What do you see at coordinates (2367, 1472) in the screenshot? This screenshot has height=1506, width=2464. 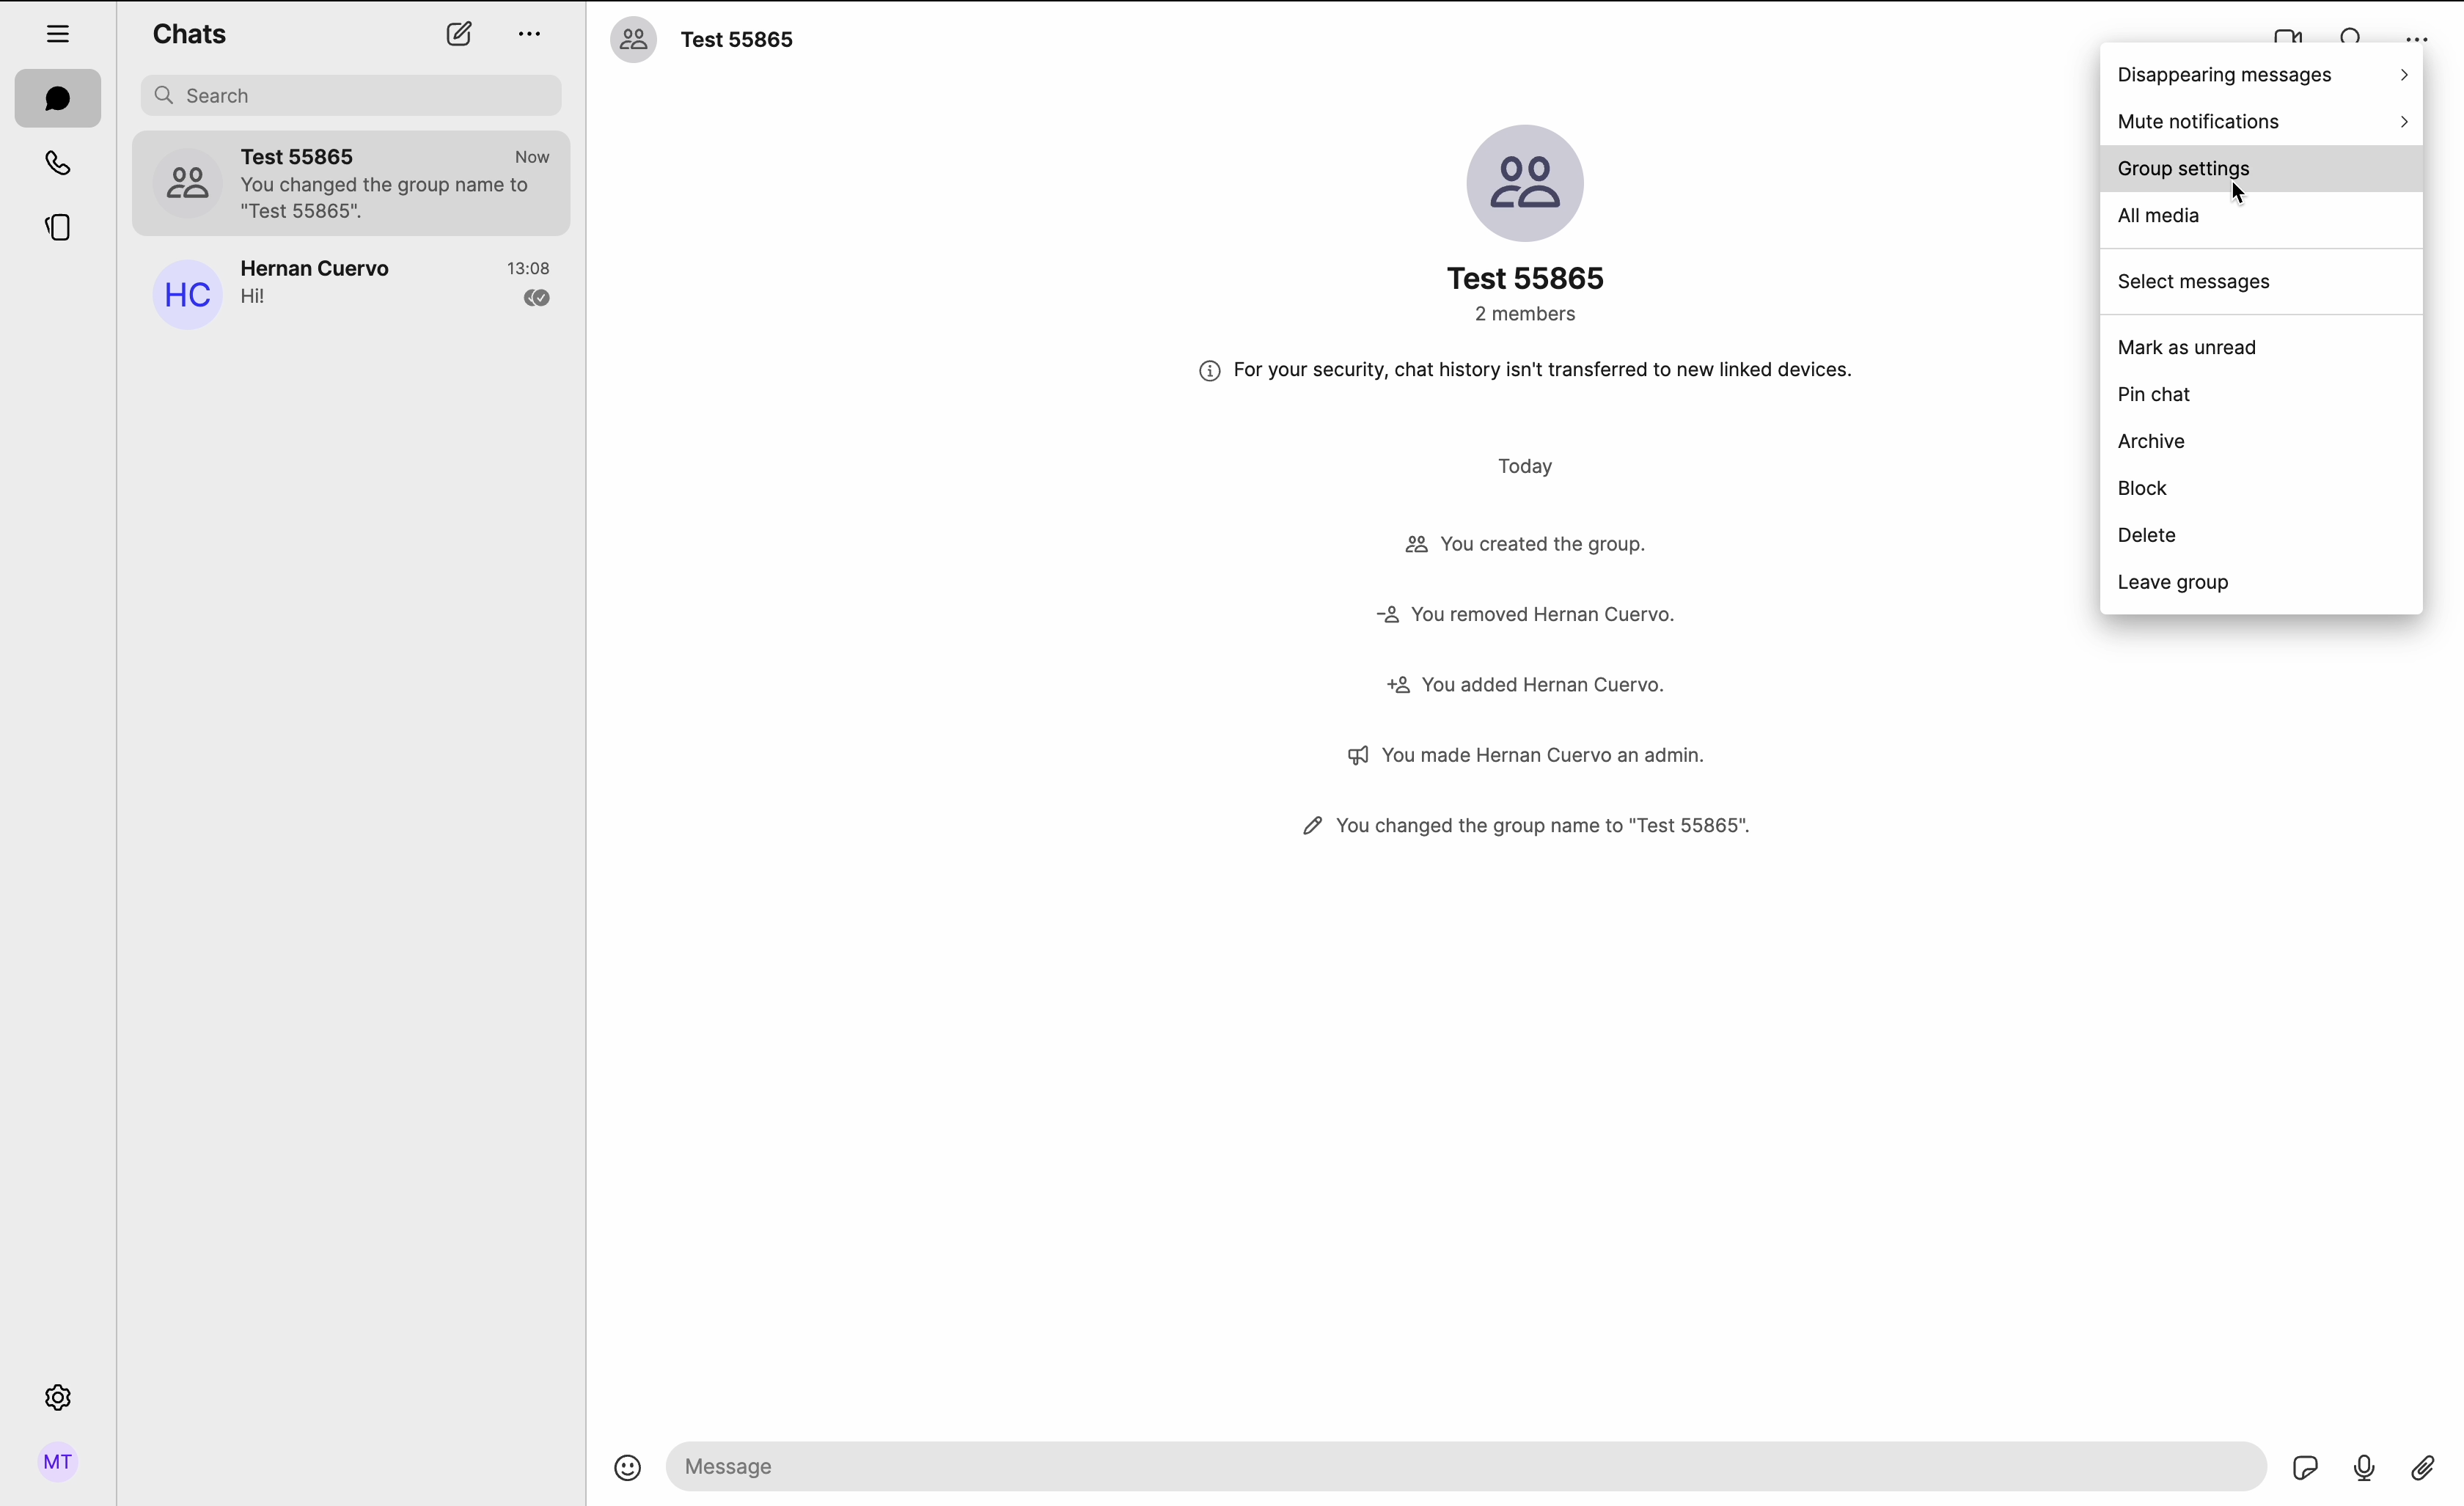 I see `voice record` at bounding box center [2367, 1472].